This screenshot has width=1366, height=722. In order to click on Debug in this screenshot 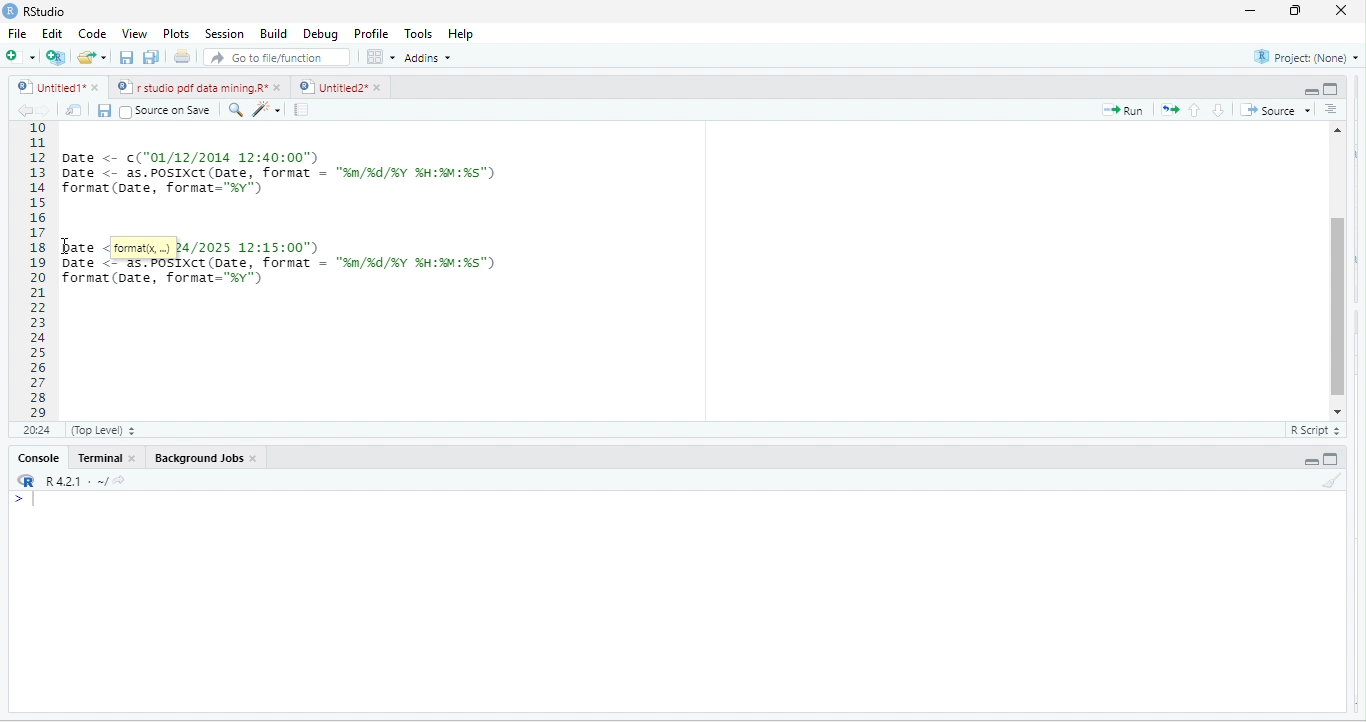, I will do `click(320, 36)`.